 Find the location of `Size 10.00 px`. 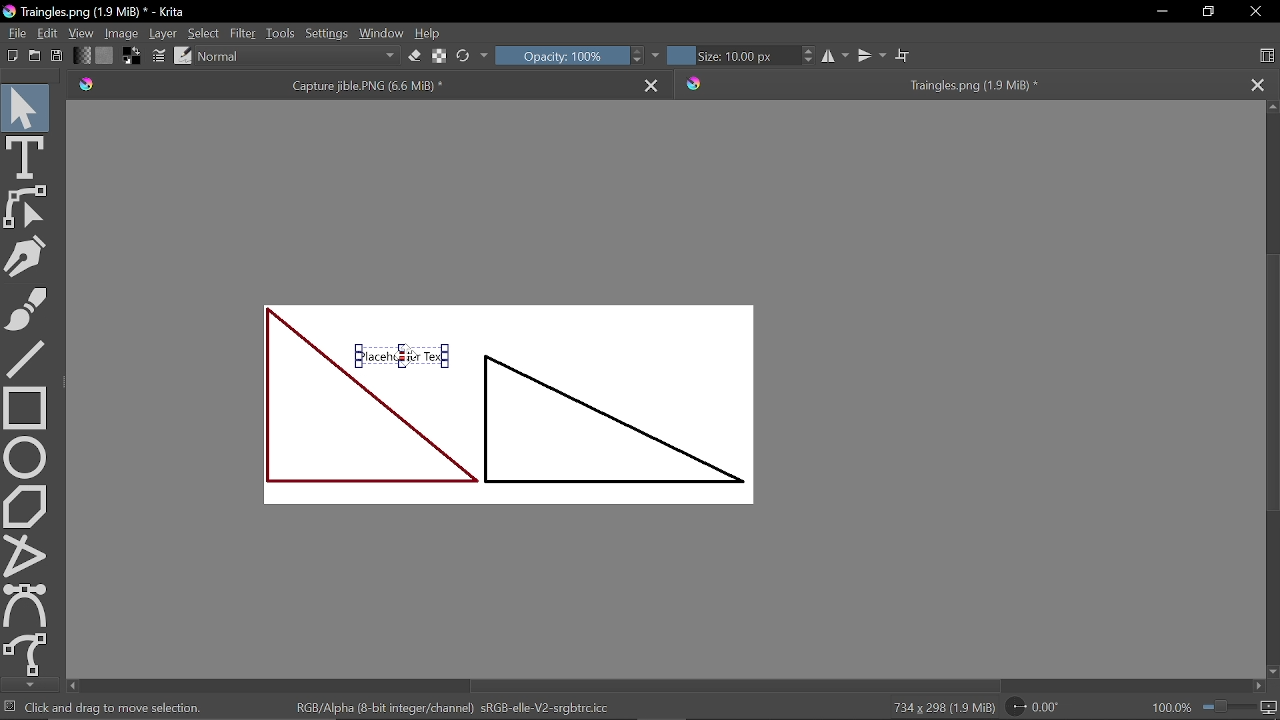

Size 10.00 px is located at coordinates (731, 56).